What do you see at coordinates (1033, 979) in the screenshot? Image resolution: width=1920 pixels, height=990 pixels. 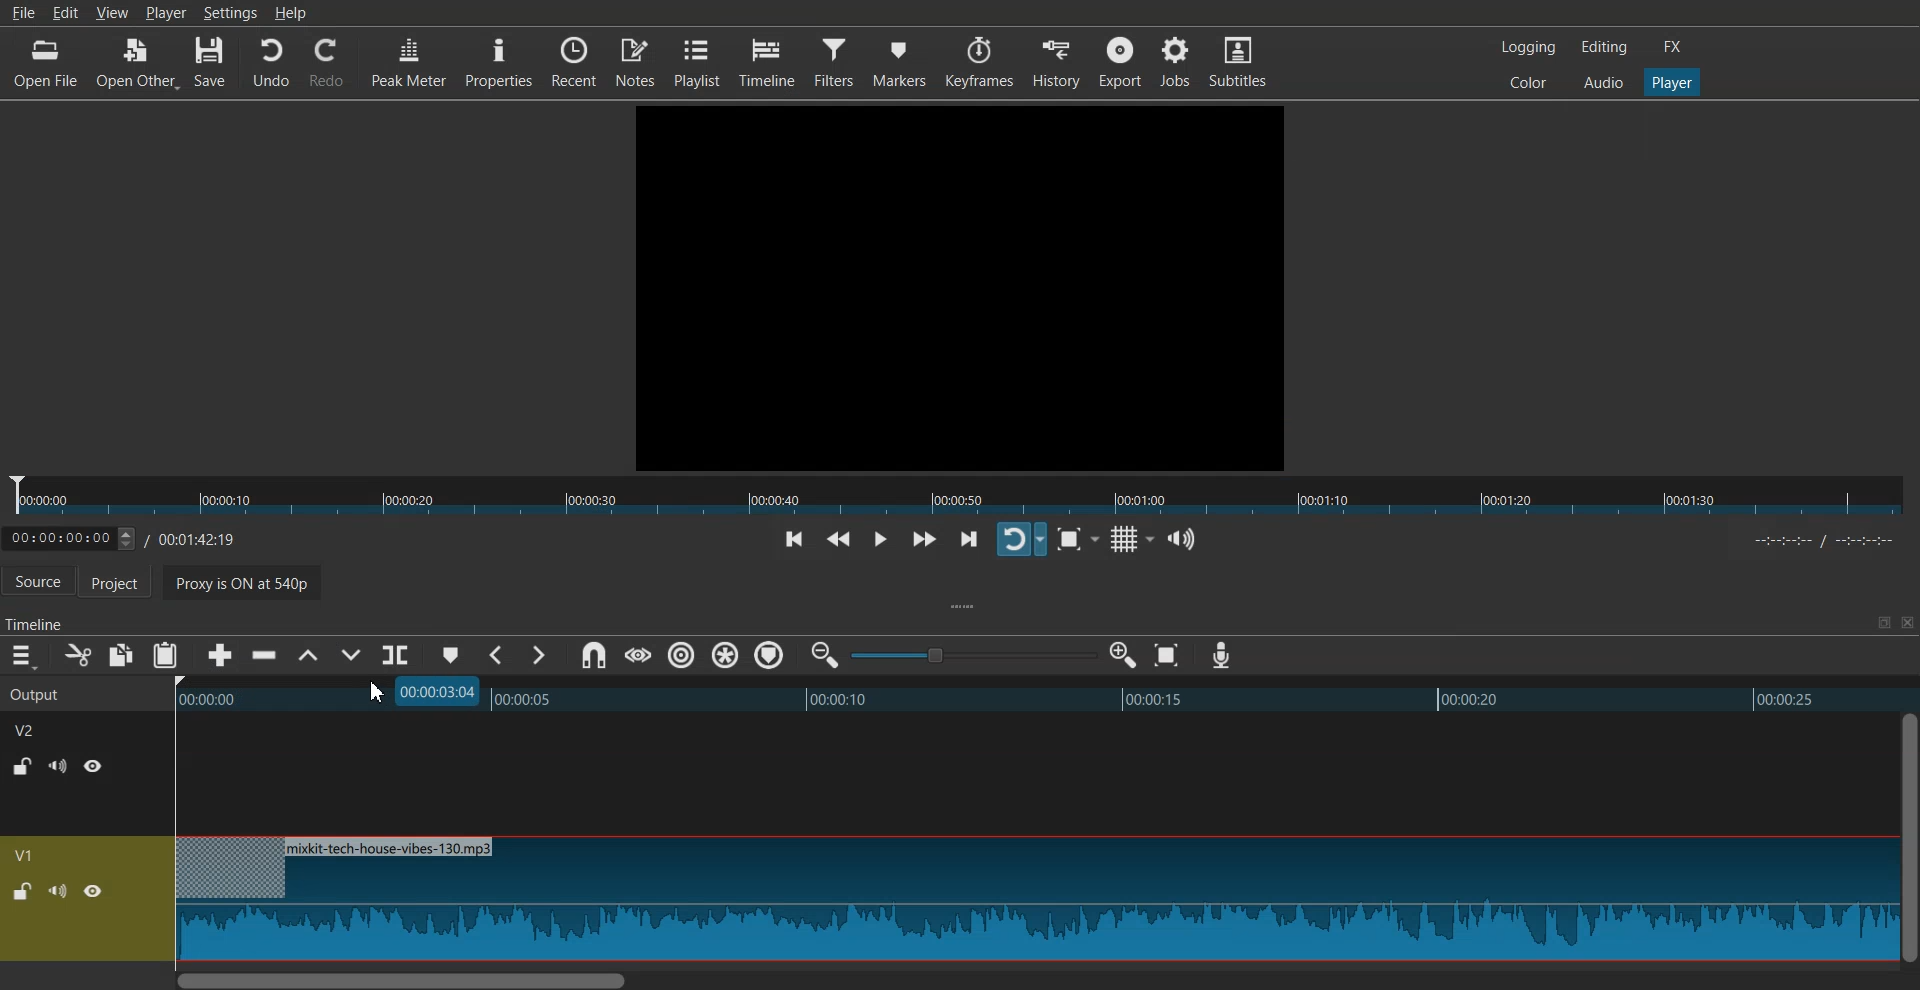 I see `Horizontal Scroll bar` at bounding box center [1033, 979].